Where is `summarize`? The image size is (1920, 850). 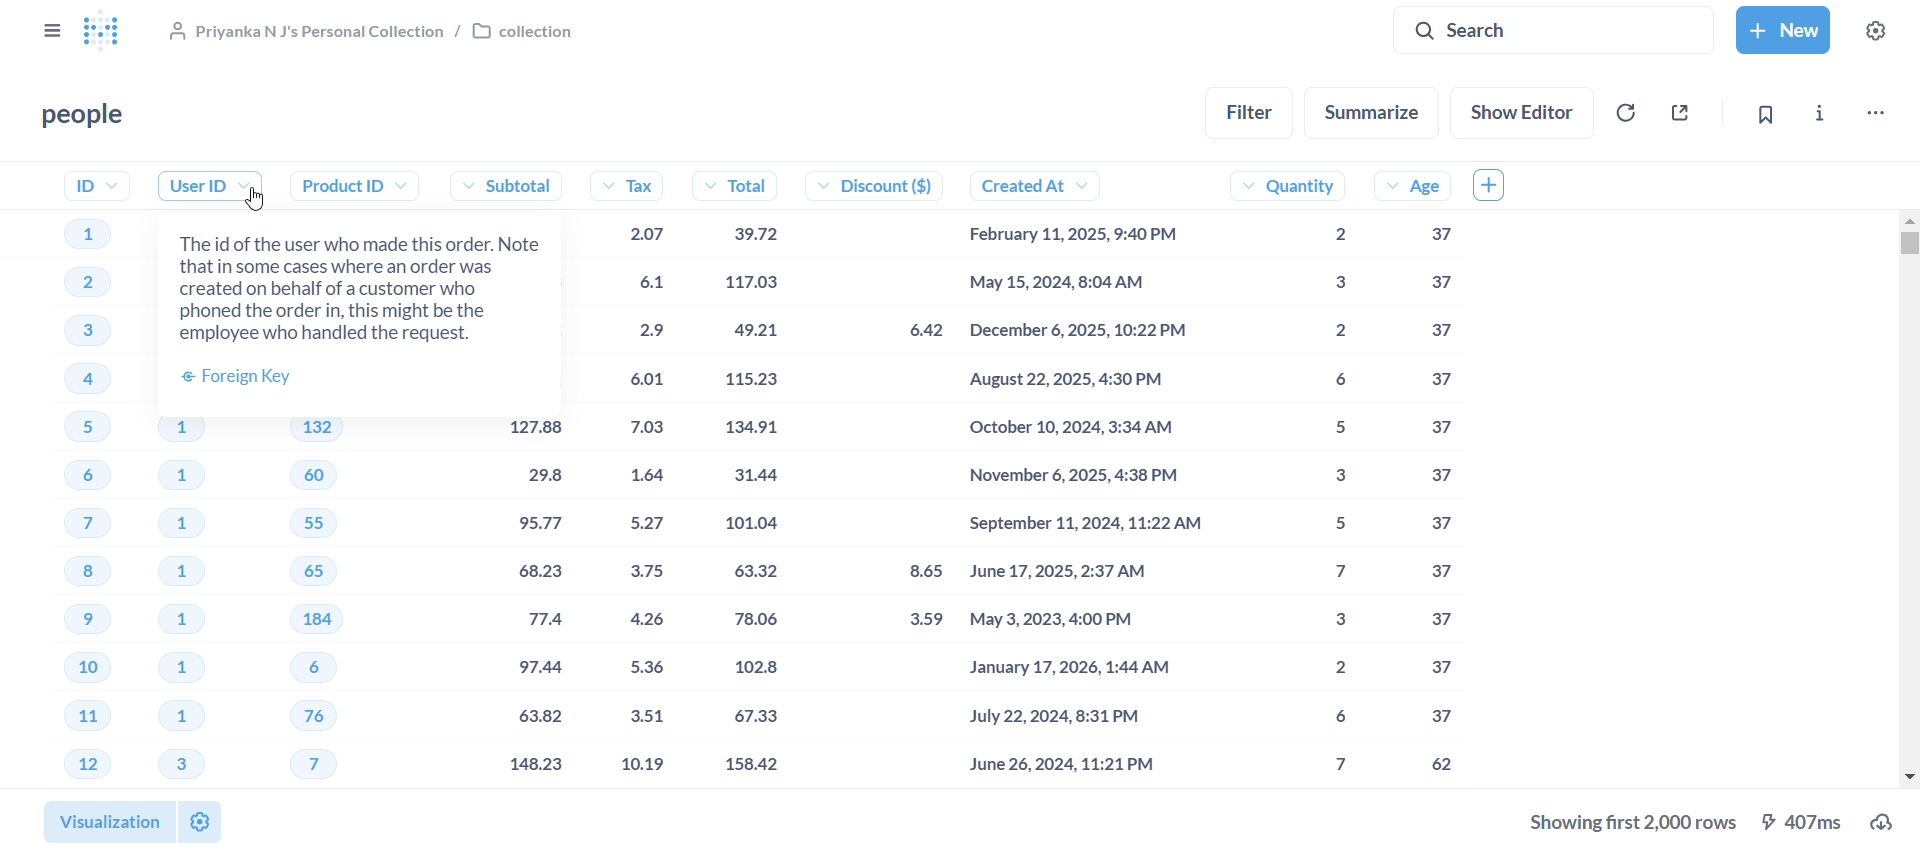
summarize is located at coordinates (1370, 110).